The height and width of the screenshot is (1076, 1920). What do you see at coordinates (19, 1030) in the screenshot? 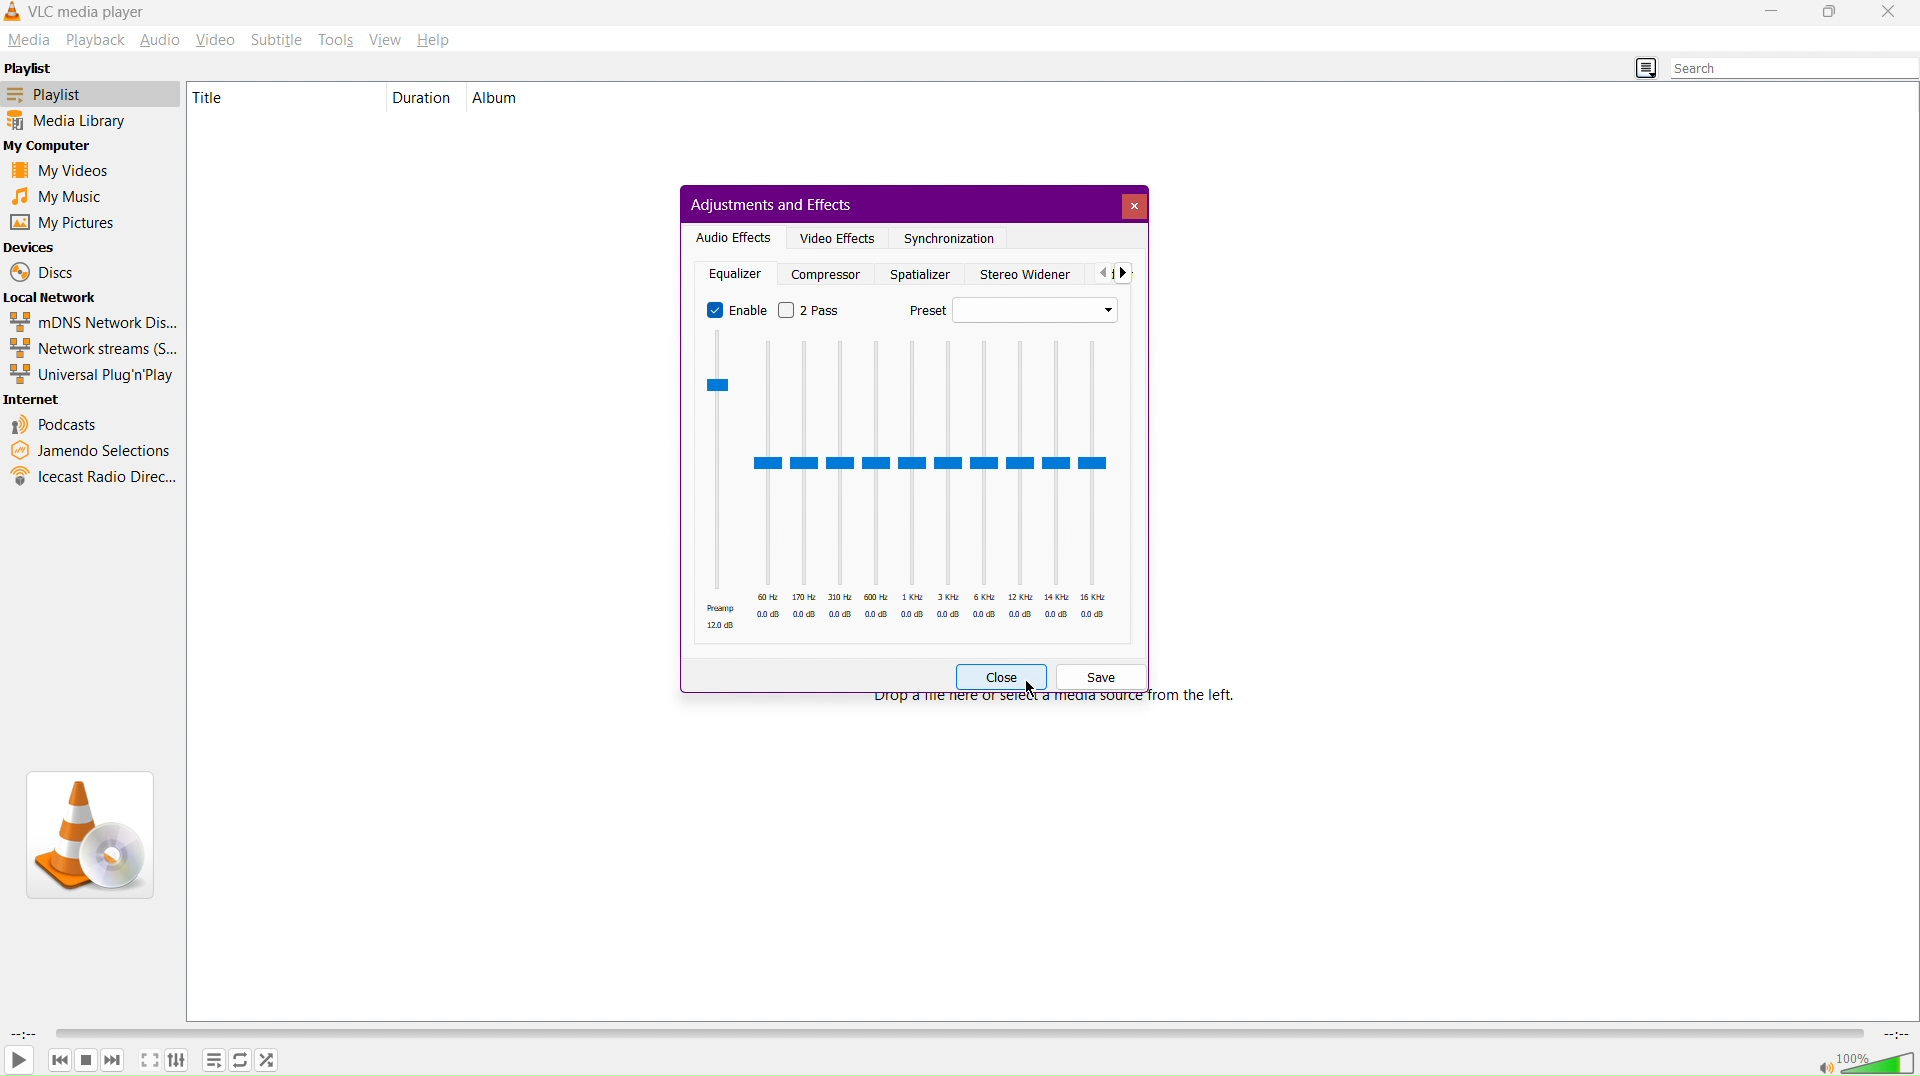
I see `Duration` at bounding box center [19, 1030].